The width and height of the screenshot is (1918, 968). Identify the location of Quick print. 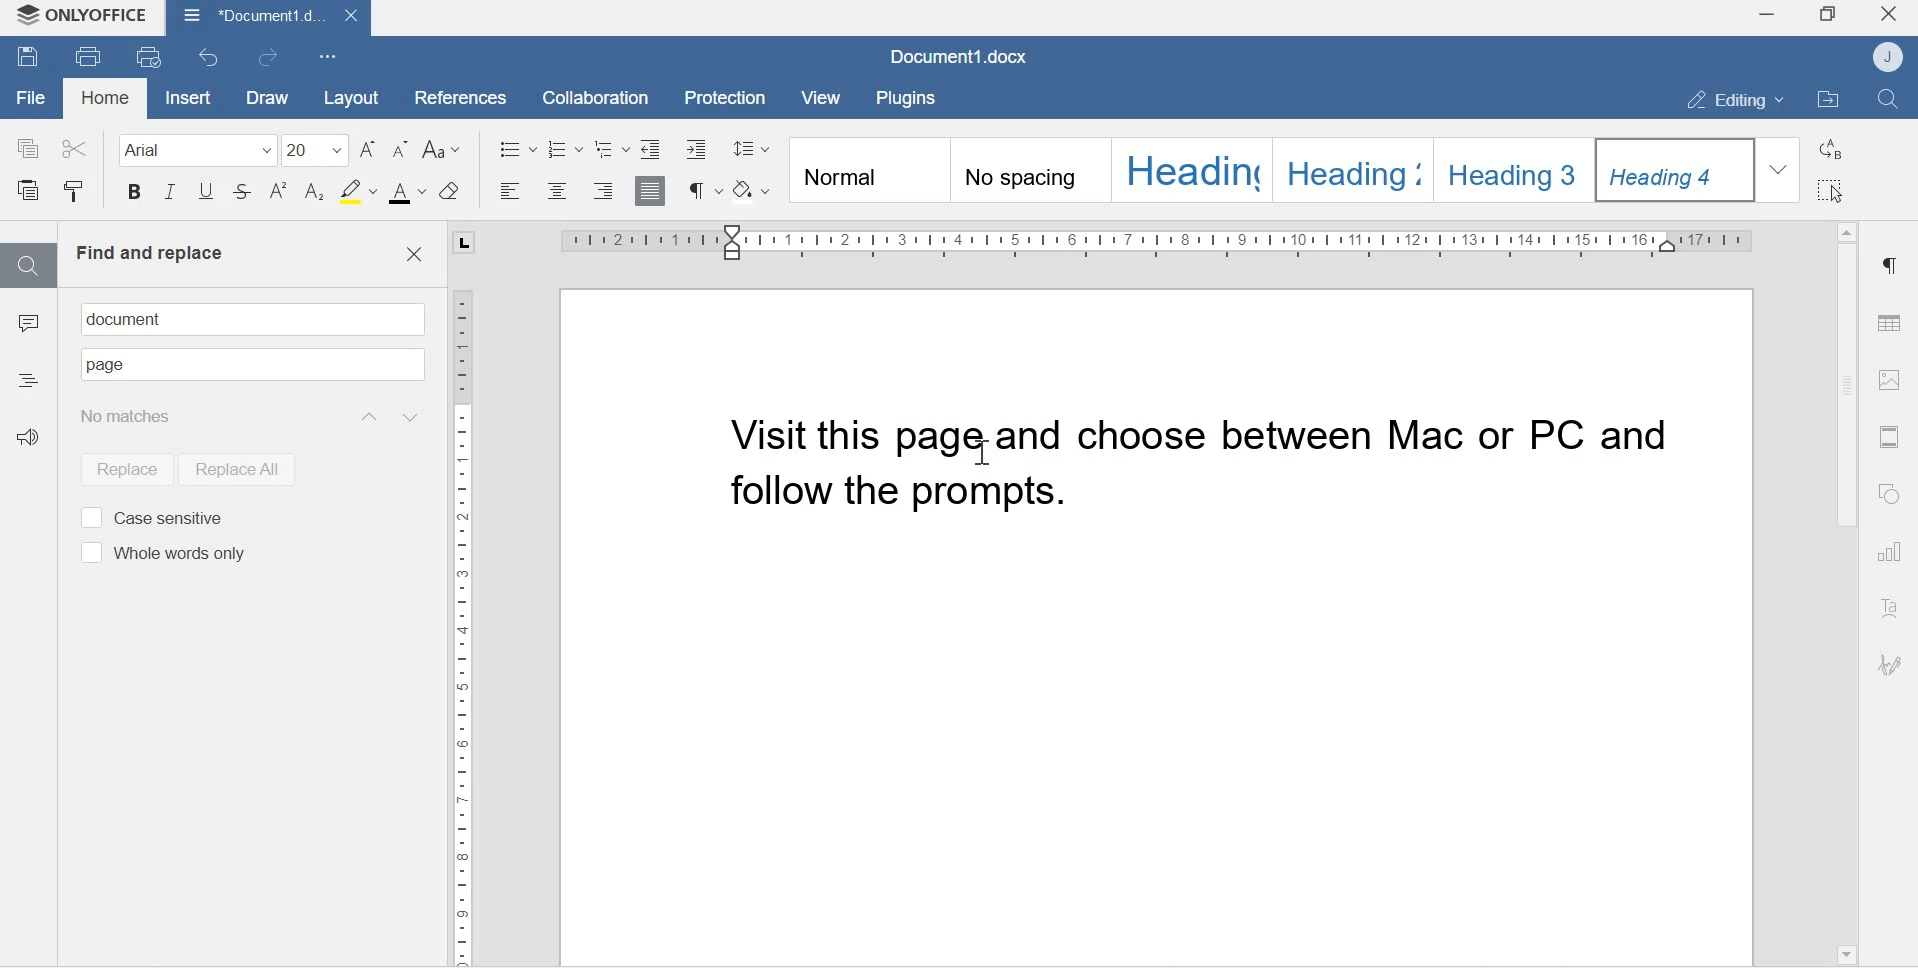
(151, 58).